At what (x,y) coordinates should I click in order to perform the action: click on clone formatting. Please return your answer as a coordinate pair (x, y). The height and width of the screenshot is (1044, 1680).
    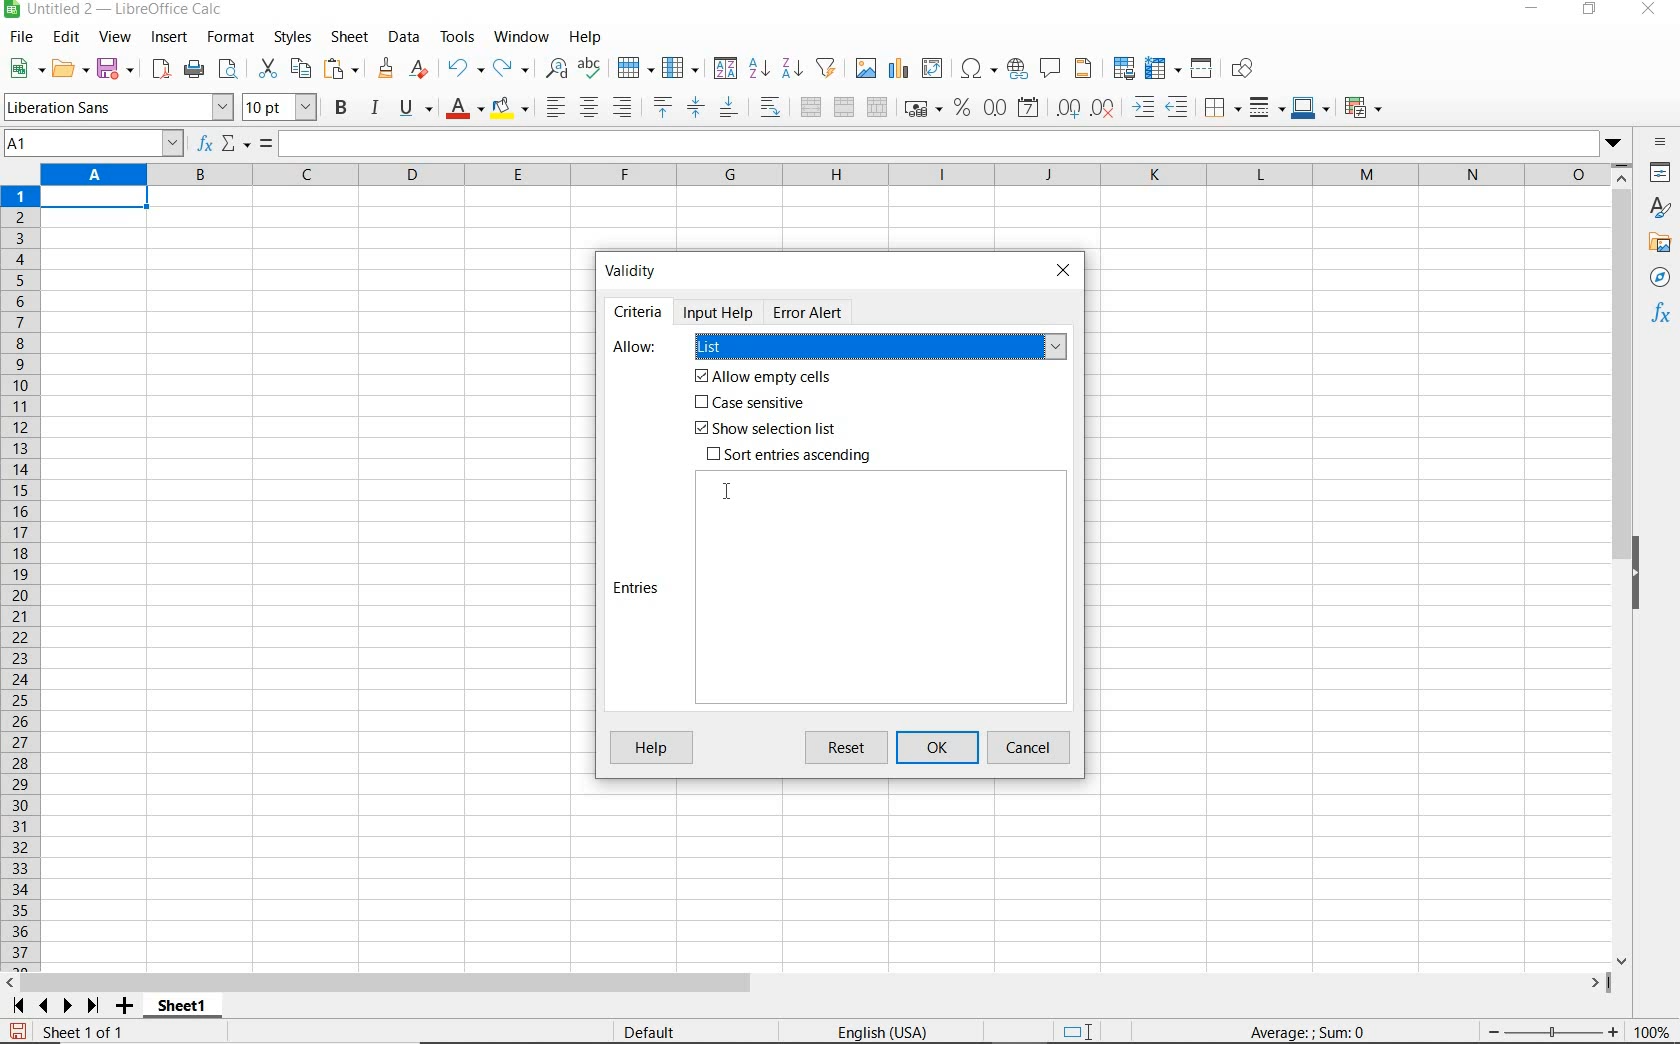
    Looking at the image, I should click on (387, 69).